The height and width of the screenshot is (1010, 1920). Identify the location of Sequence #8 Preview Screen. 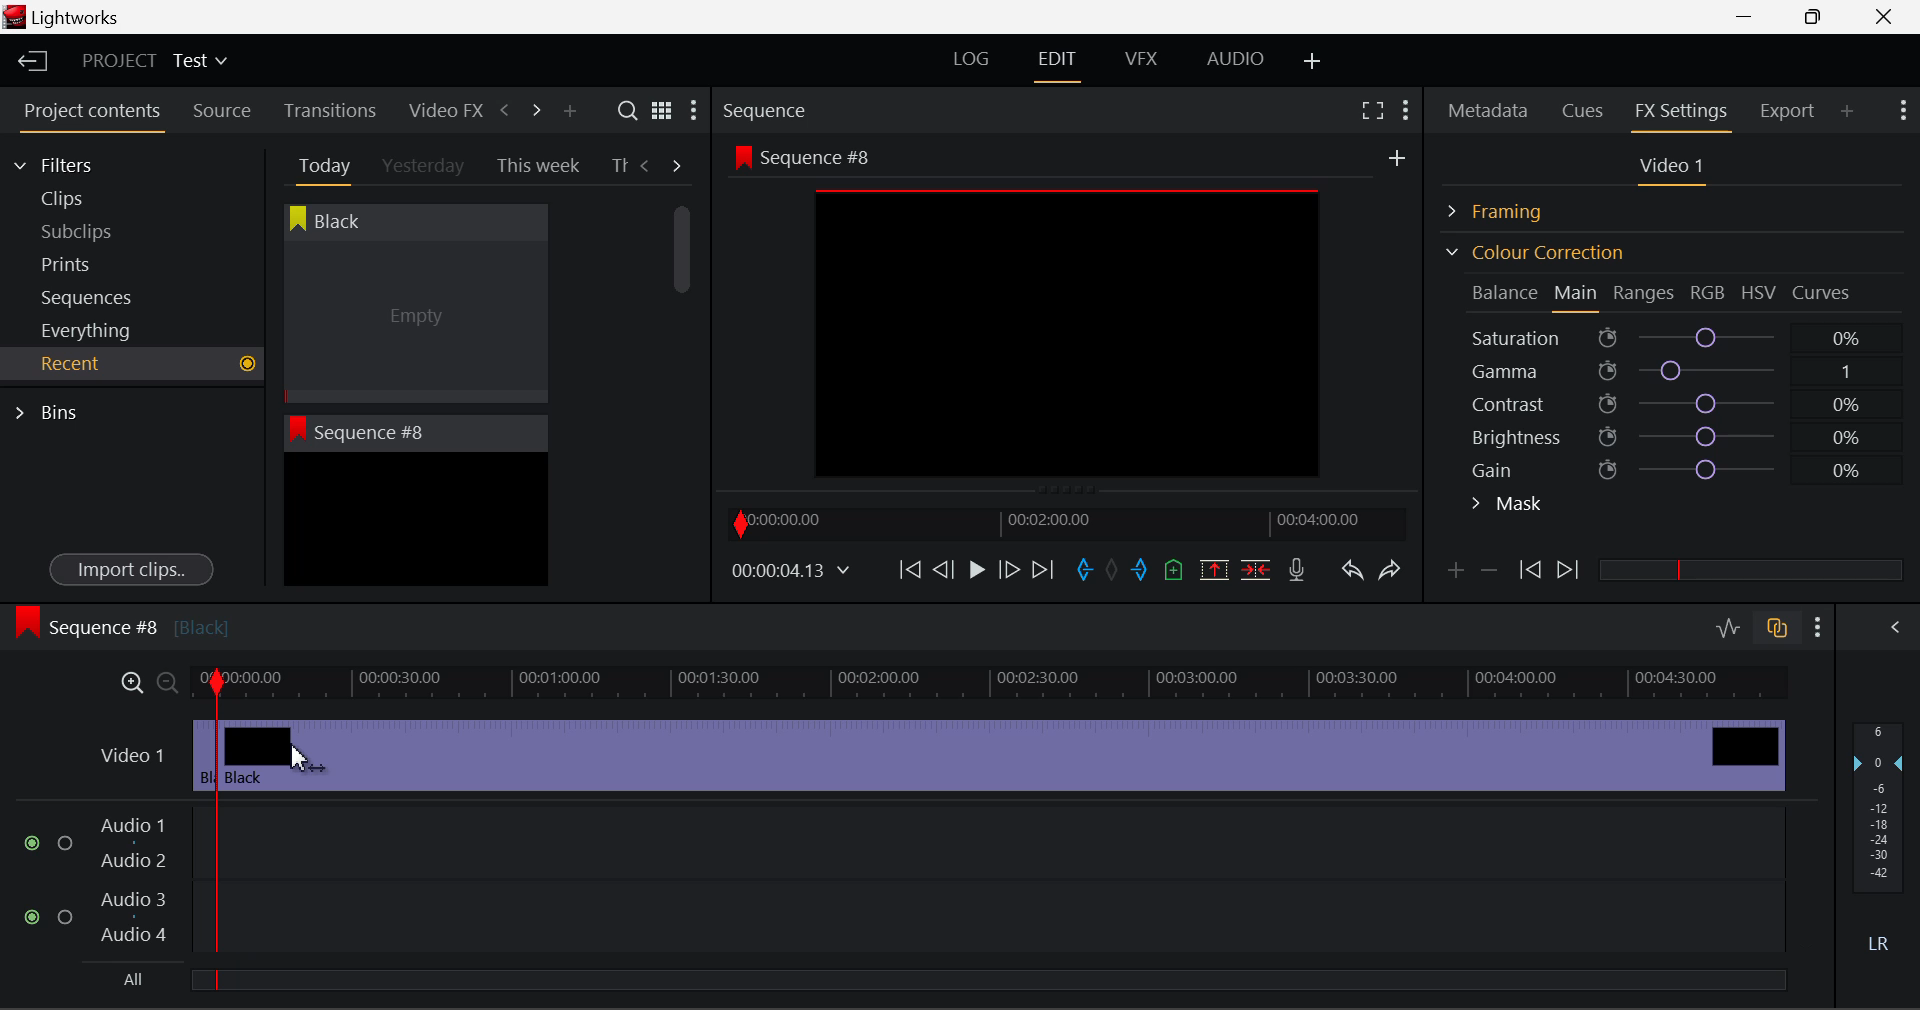
(1068, 317).